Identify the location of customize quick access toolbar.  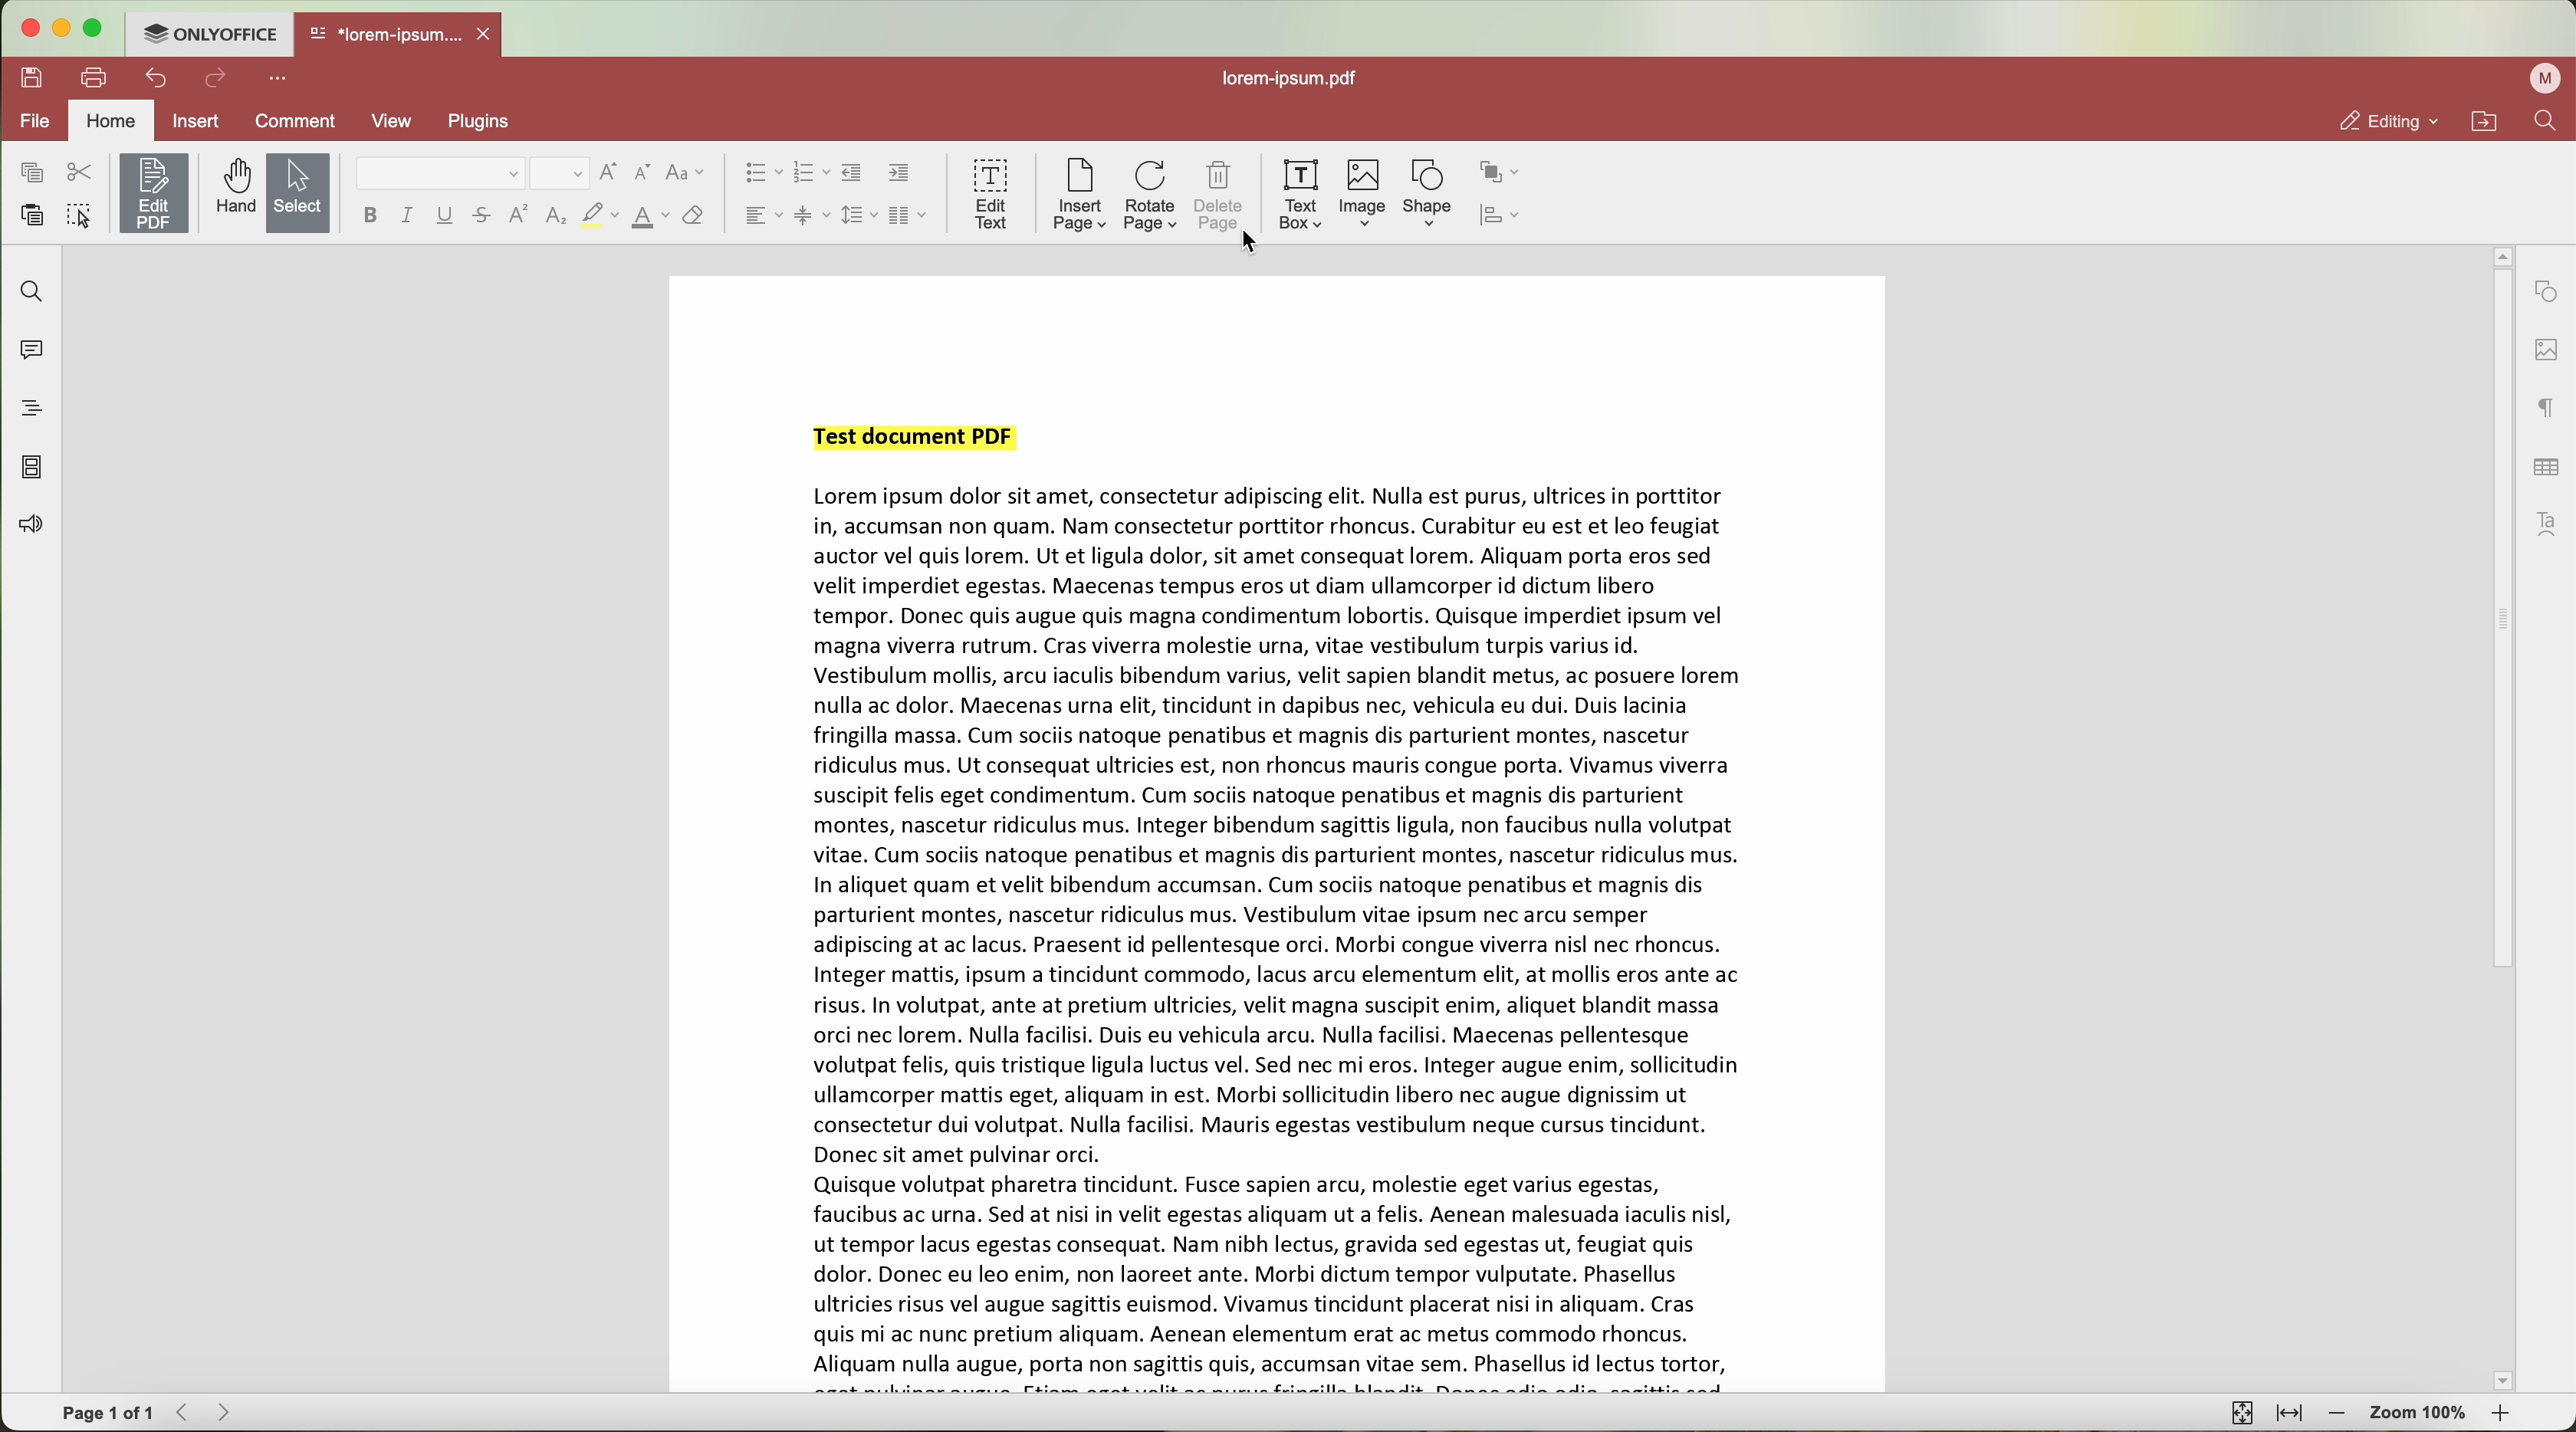
(282, 77).